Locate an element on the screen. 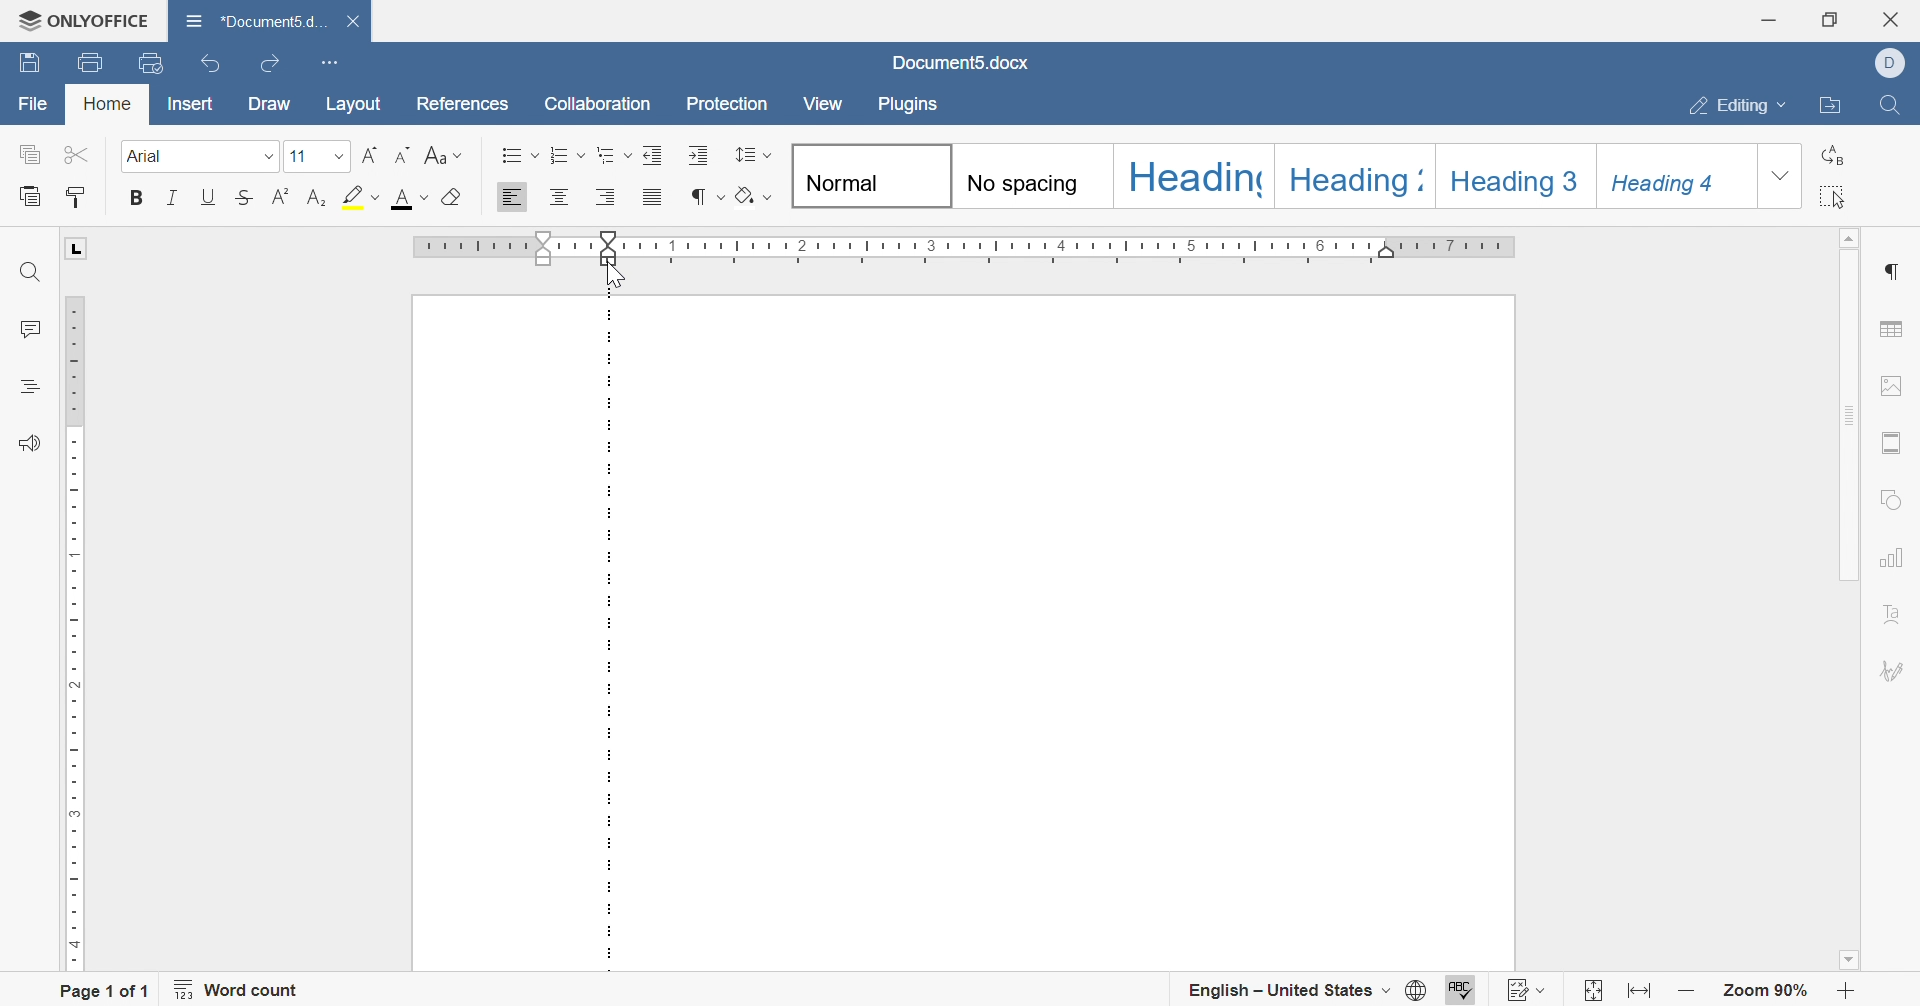  subscript is located at coordinates (318, 195).